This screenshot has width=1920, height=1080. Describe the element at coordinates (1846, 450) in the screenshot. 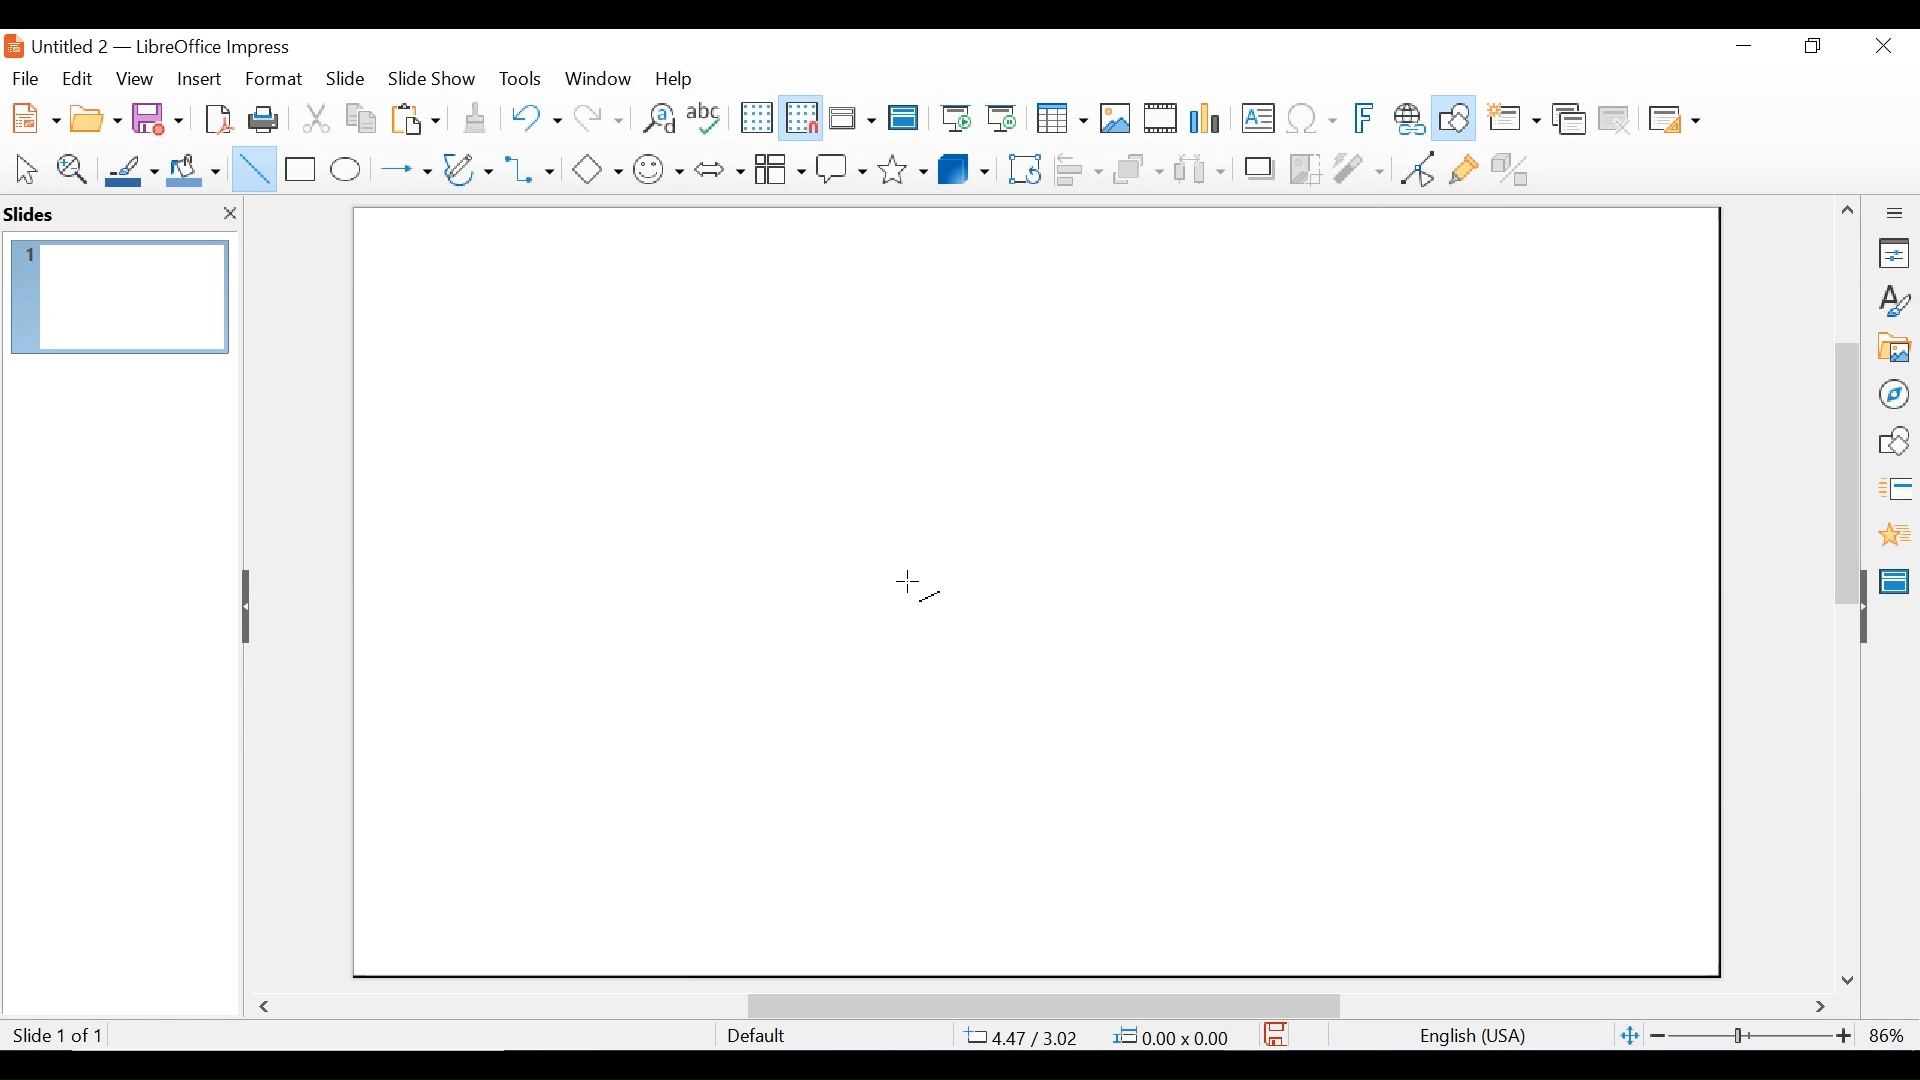

I see `Vertical Scrollbar` at that location.